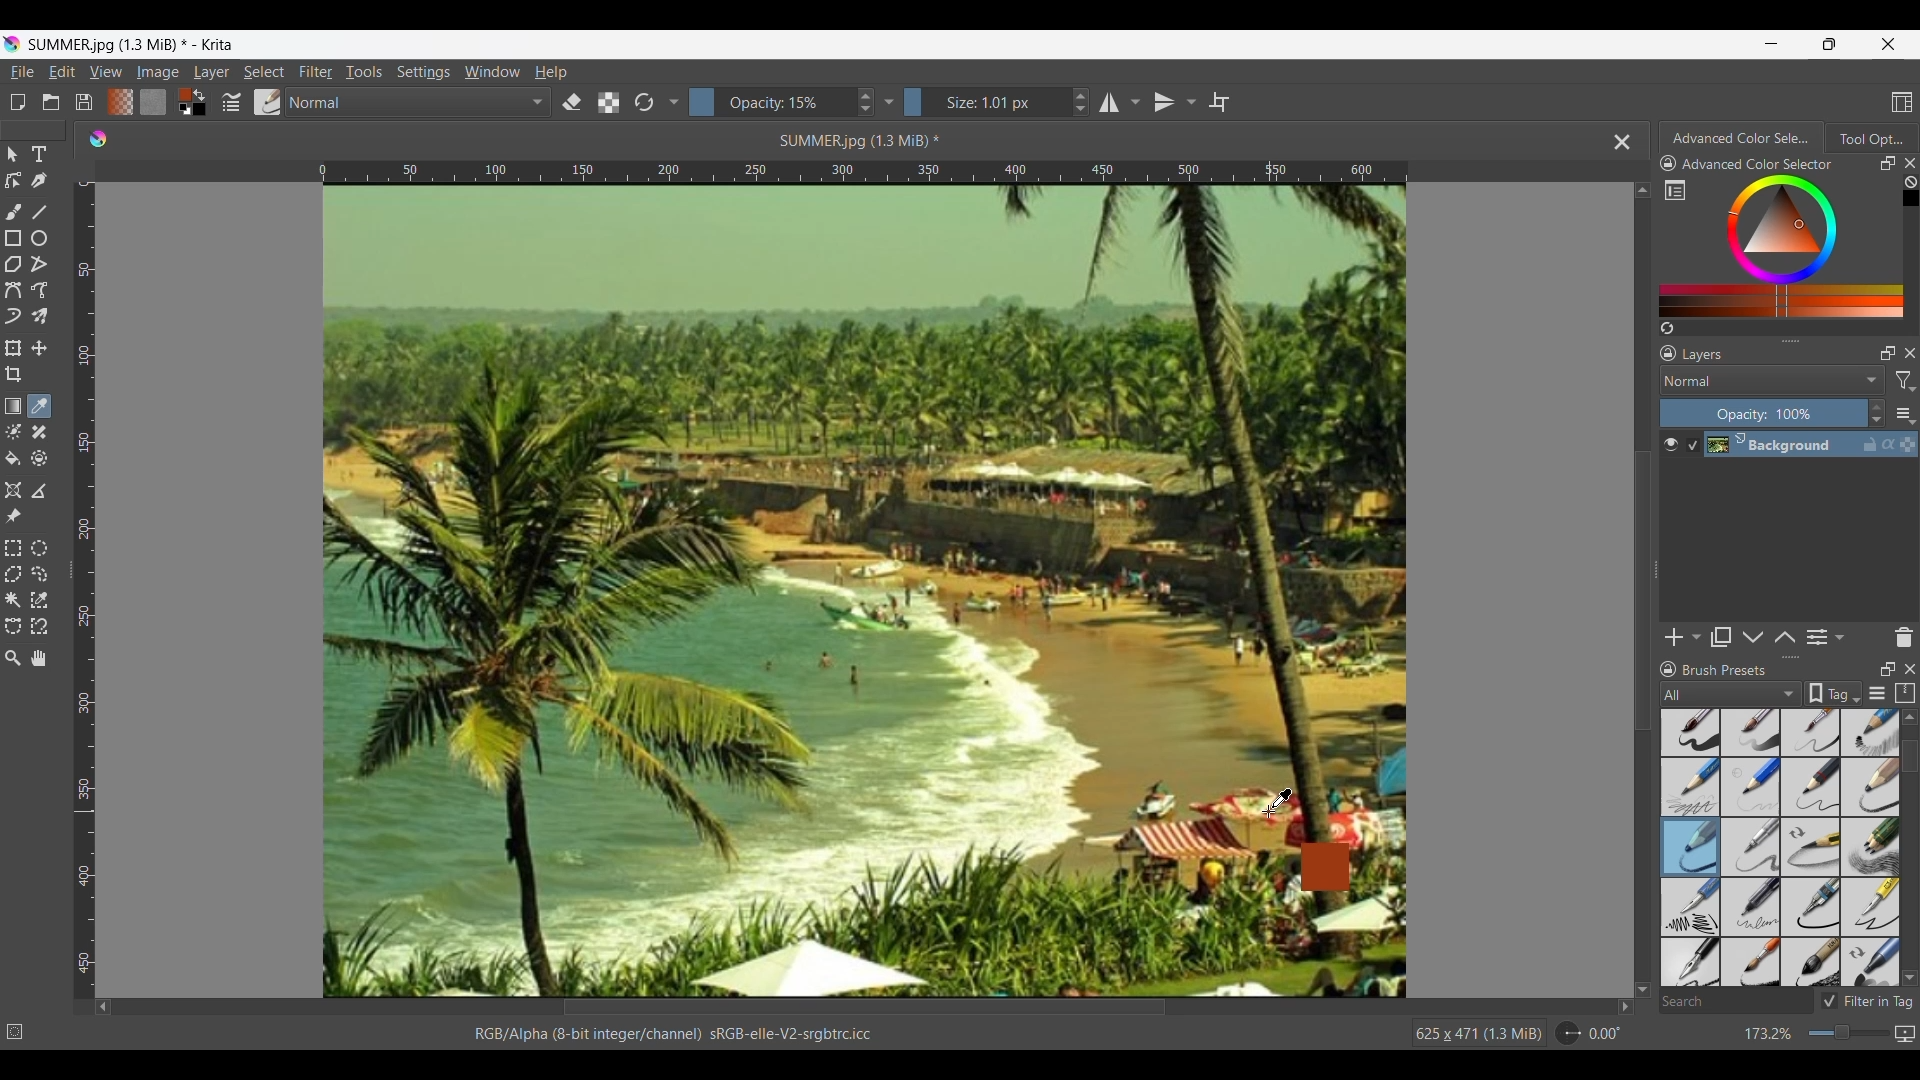 Image resolution: width=1920 pixels, height=1080 pixels. Describe the element at coordinates (12, 517) in the screenshot. I see `Reference images tool` at that location.